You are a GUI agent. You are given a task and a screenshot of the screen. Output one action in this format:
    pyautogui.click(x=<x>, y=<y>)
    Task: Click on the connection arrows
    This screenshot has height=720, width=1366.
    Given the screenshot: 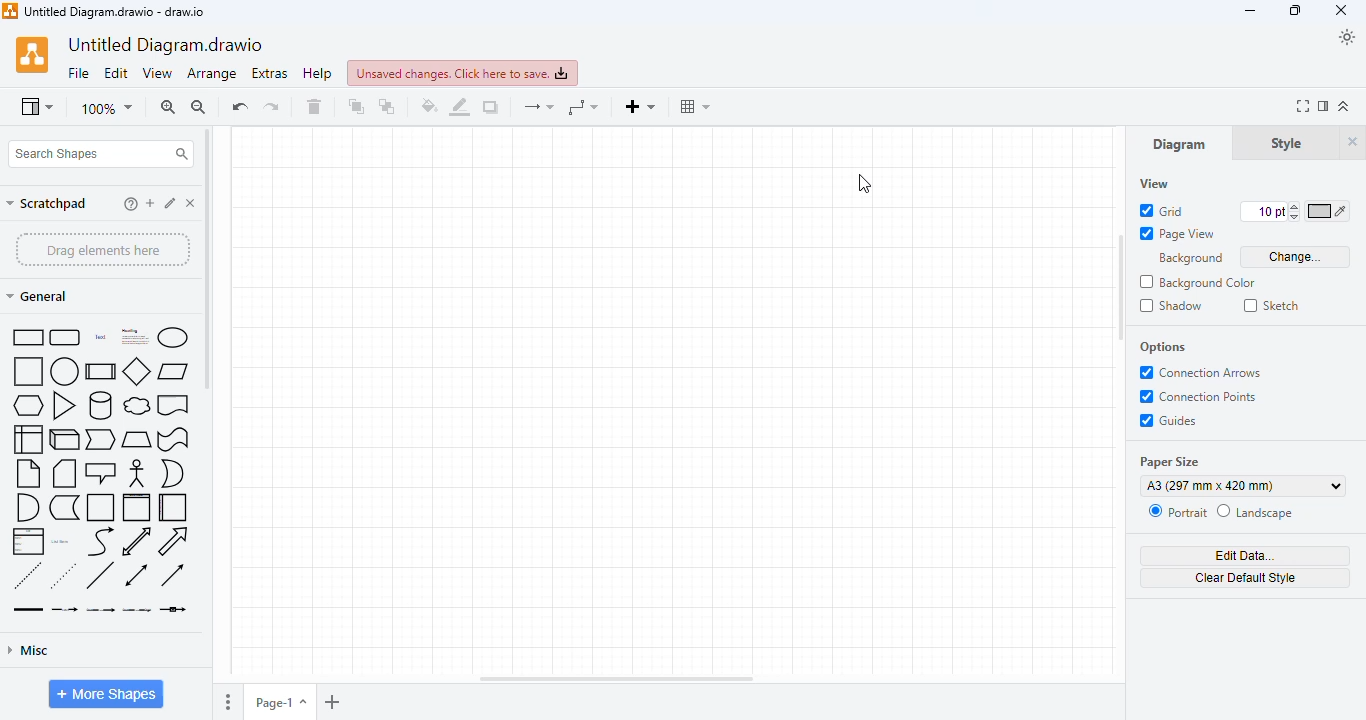 What is the action you would take?
    pyautogui.click(x=1201, y=373)
    